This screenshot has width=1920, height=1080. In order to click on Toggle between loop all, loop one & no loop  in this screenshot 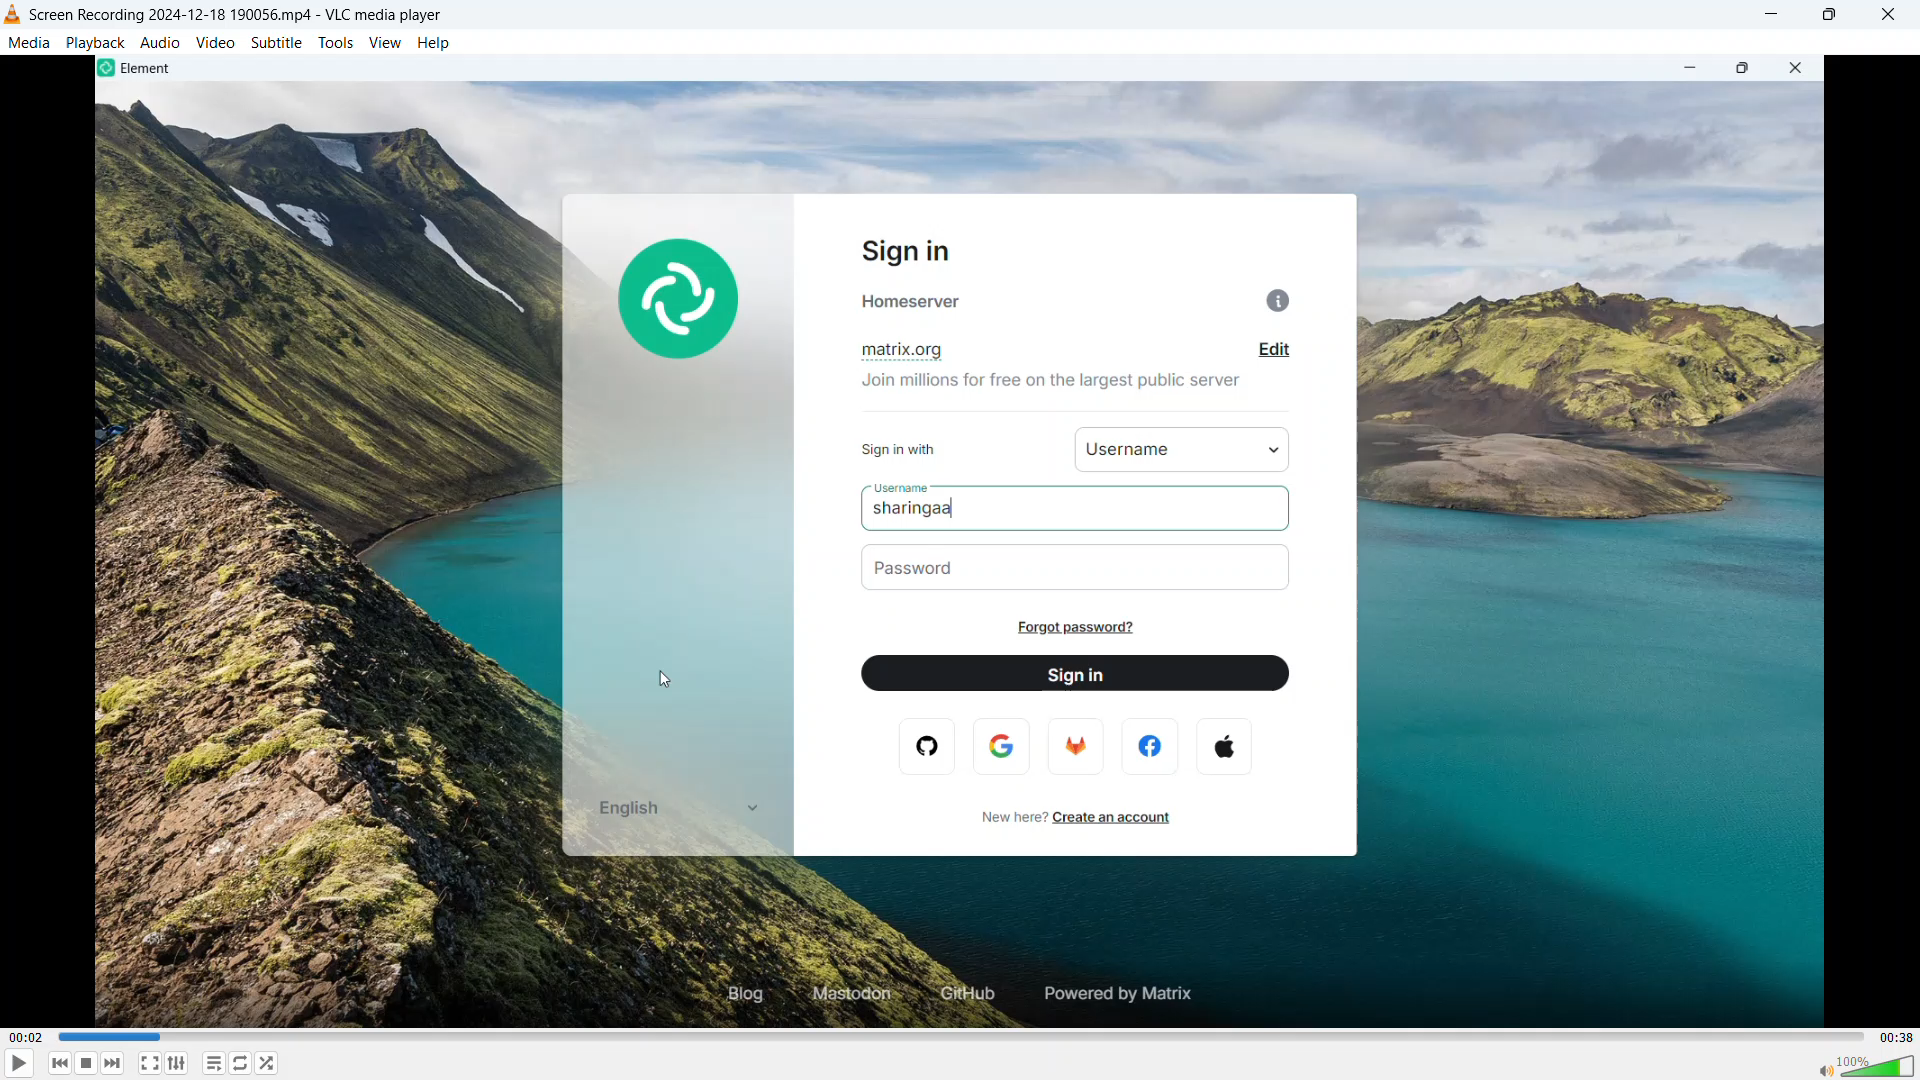, I will do `click(241, 1062)`.